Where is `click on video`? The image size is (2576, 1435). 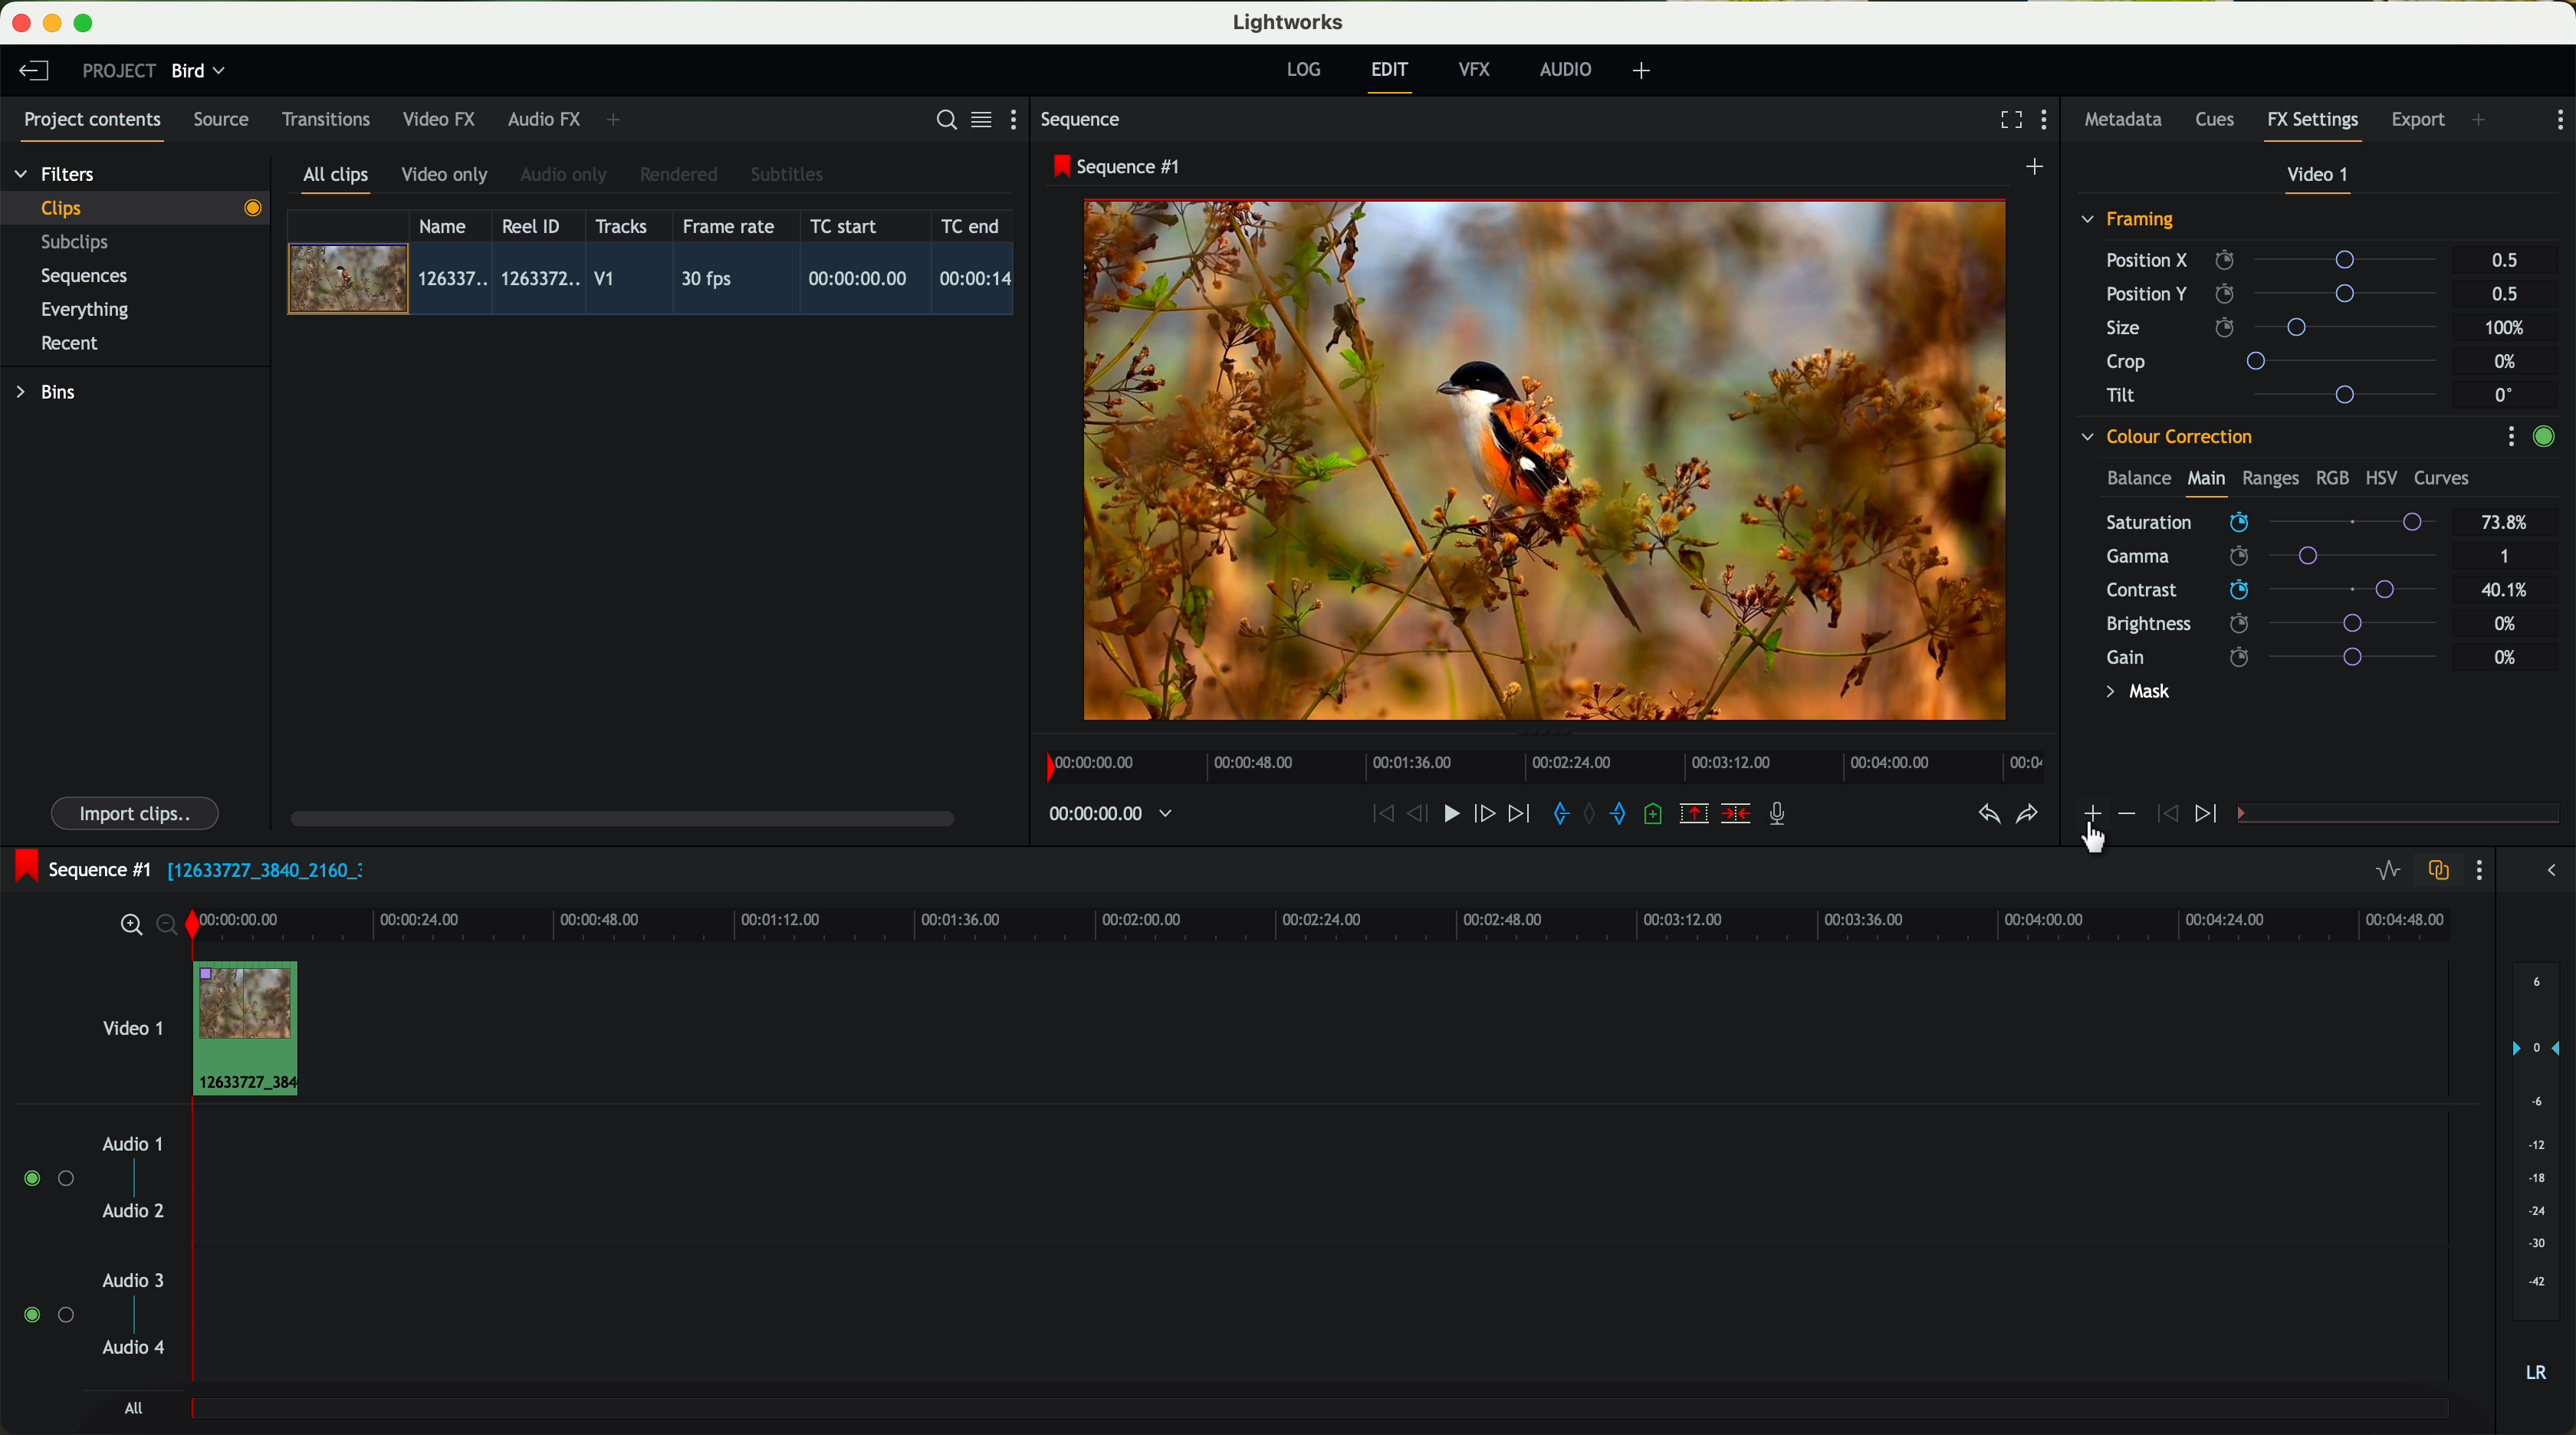 click on video is located at coordinates (657, 282).